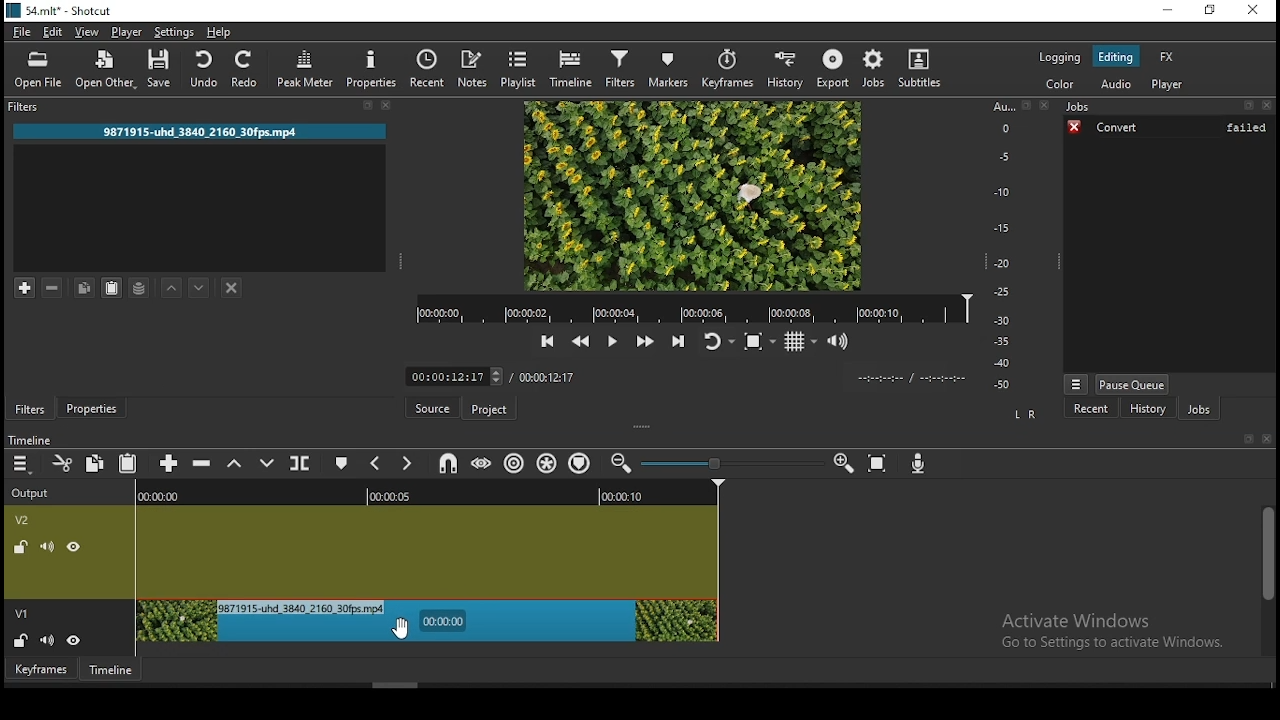 The image size is (1280, 720). Describe the element at coordinates (1267, 437) in the screenshot. I see `close` at that location.